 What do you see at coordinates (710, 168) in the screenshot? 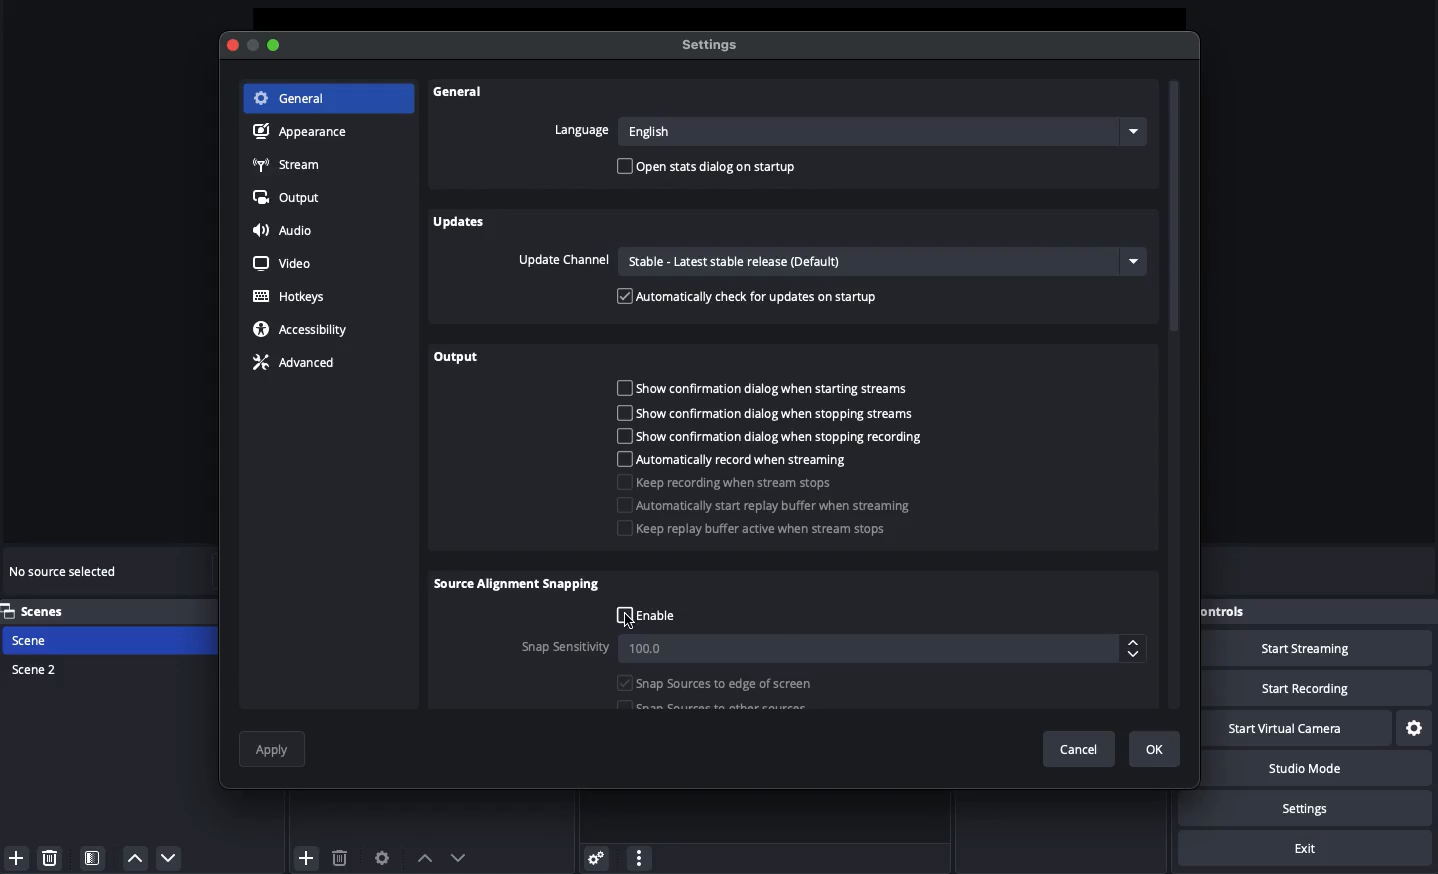
I see `Open status dialog on startup` at bounding box center [710, 168].